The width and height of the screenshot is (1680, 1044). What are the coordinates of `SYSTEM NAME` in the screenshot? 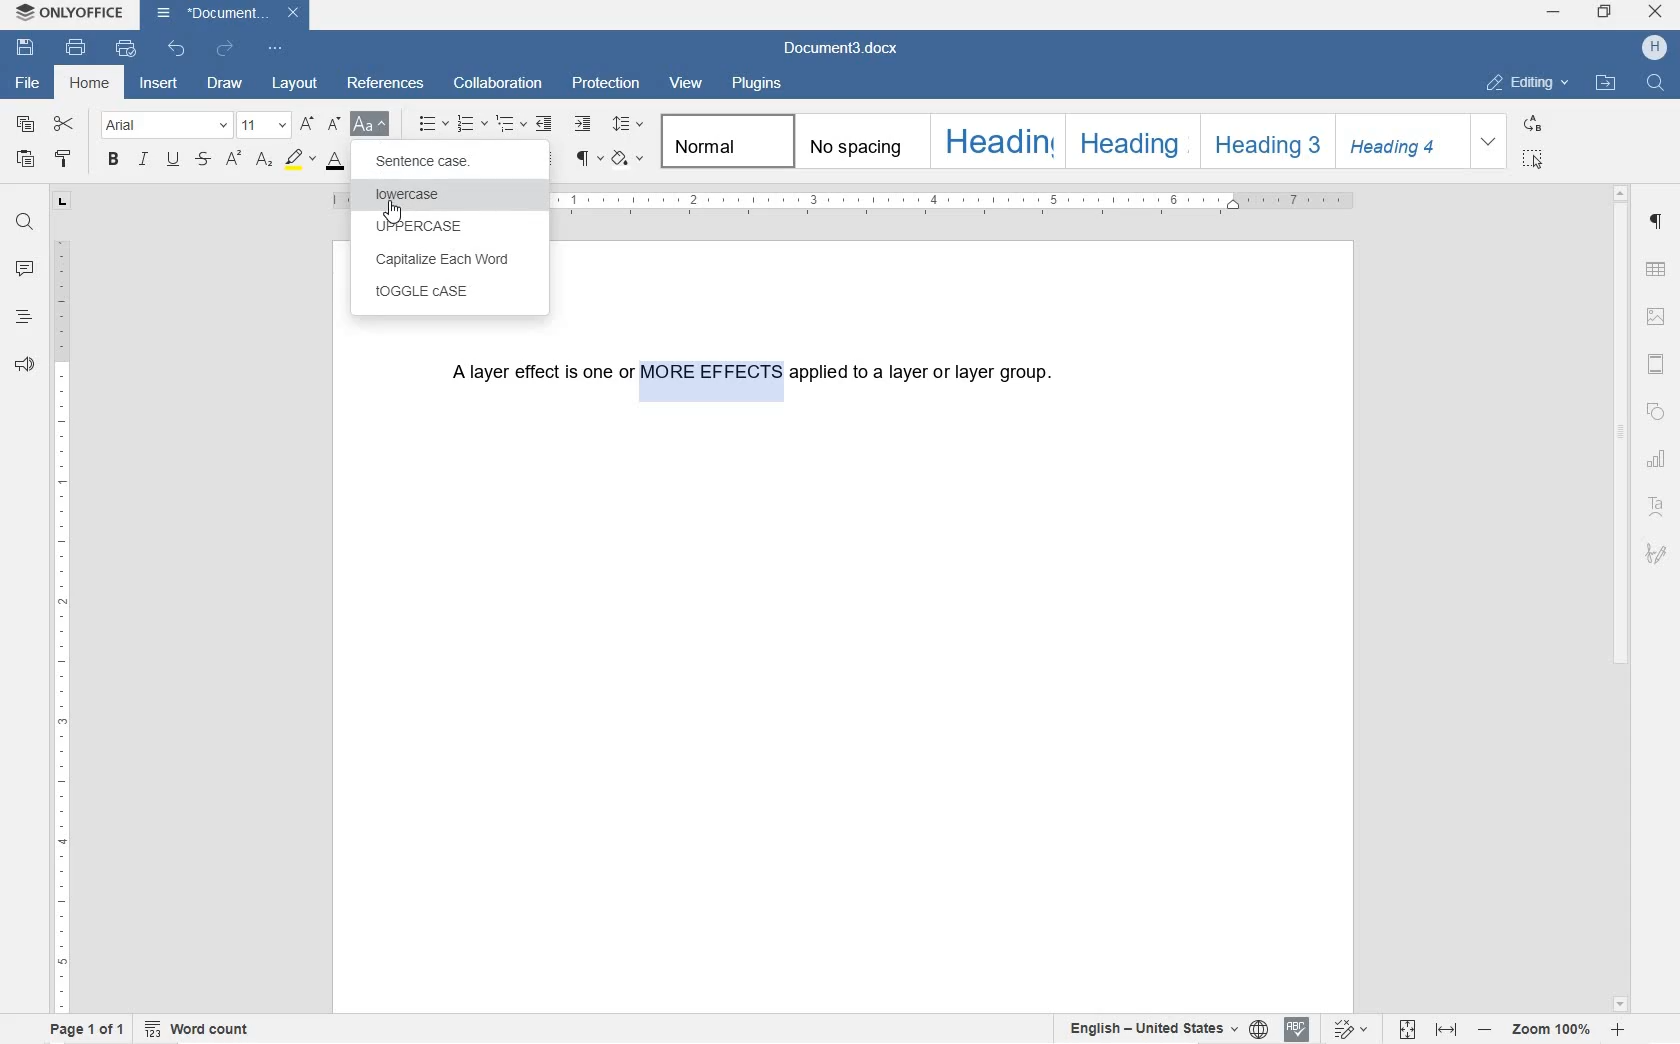 It's located at (70, 10).